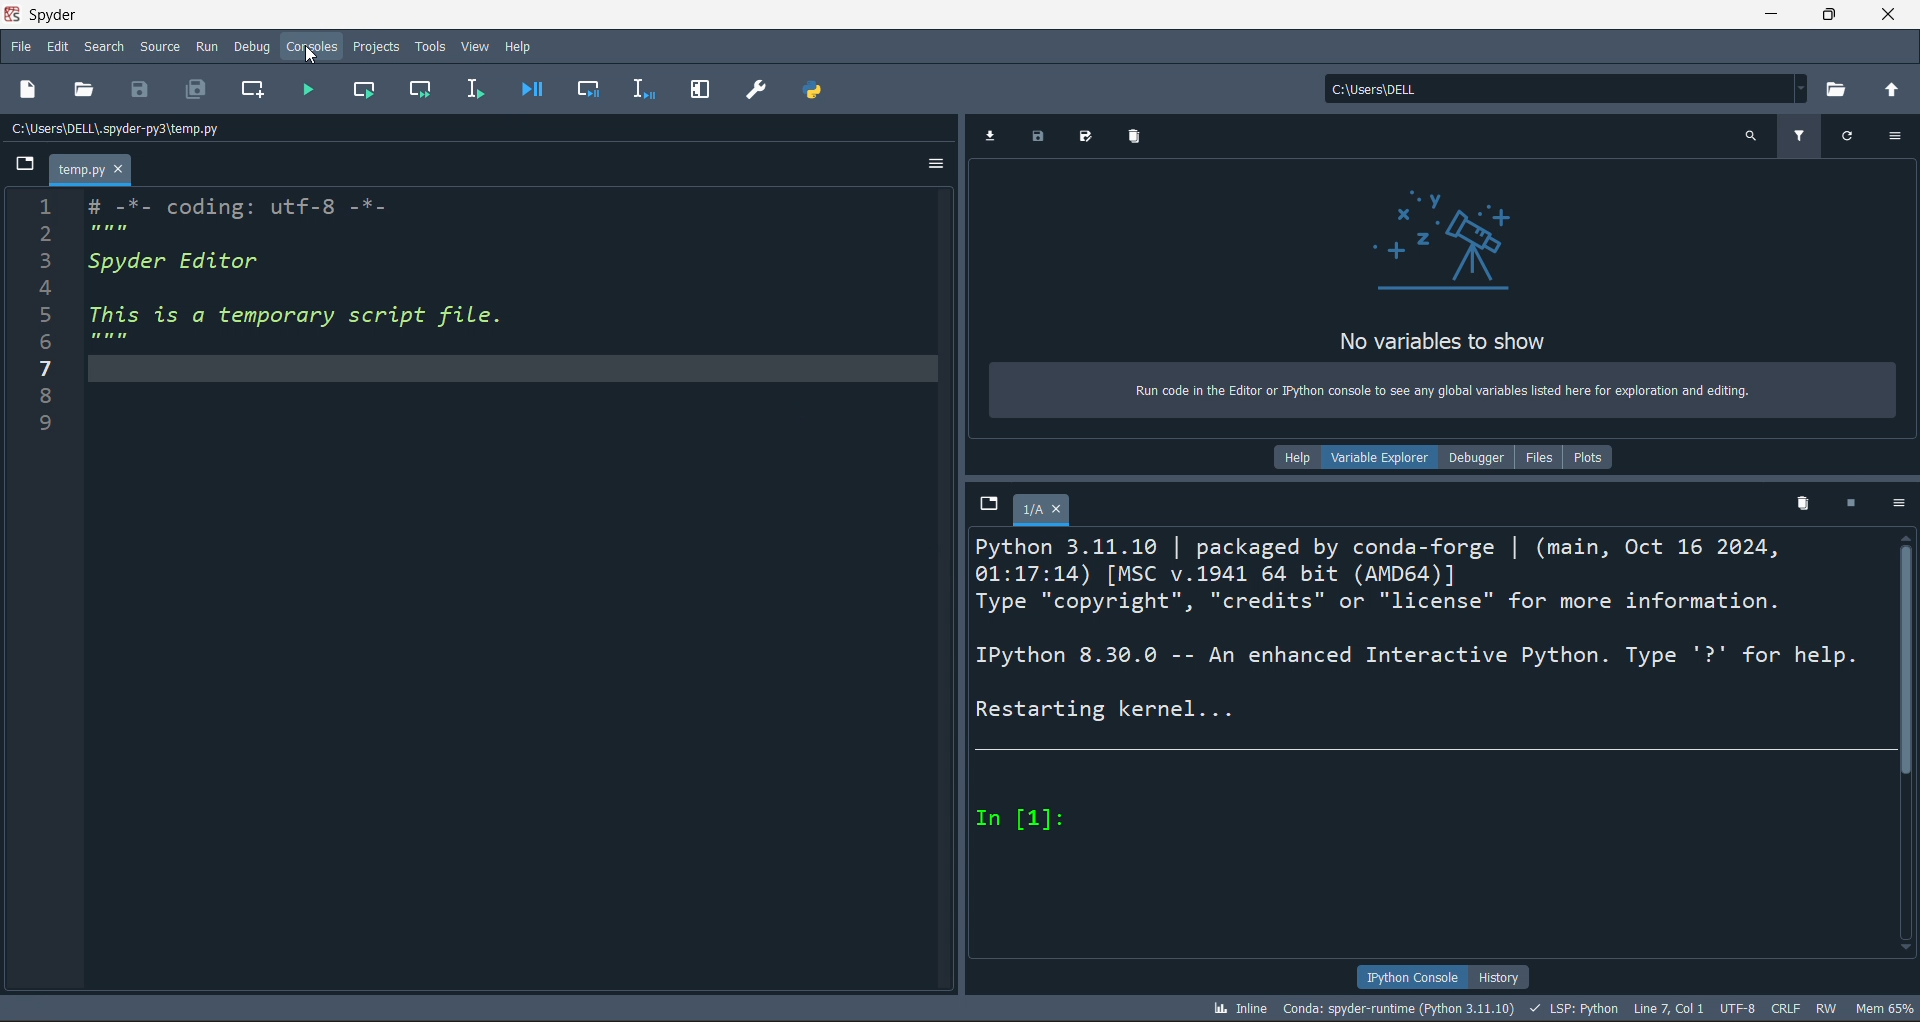  What do you see at coordinates (929, 166) in the screenshot?
I see `more options` at bounding box center [929, 166].